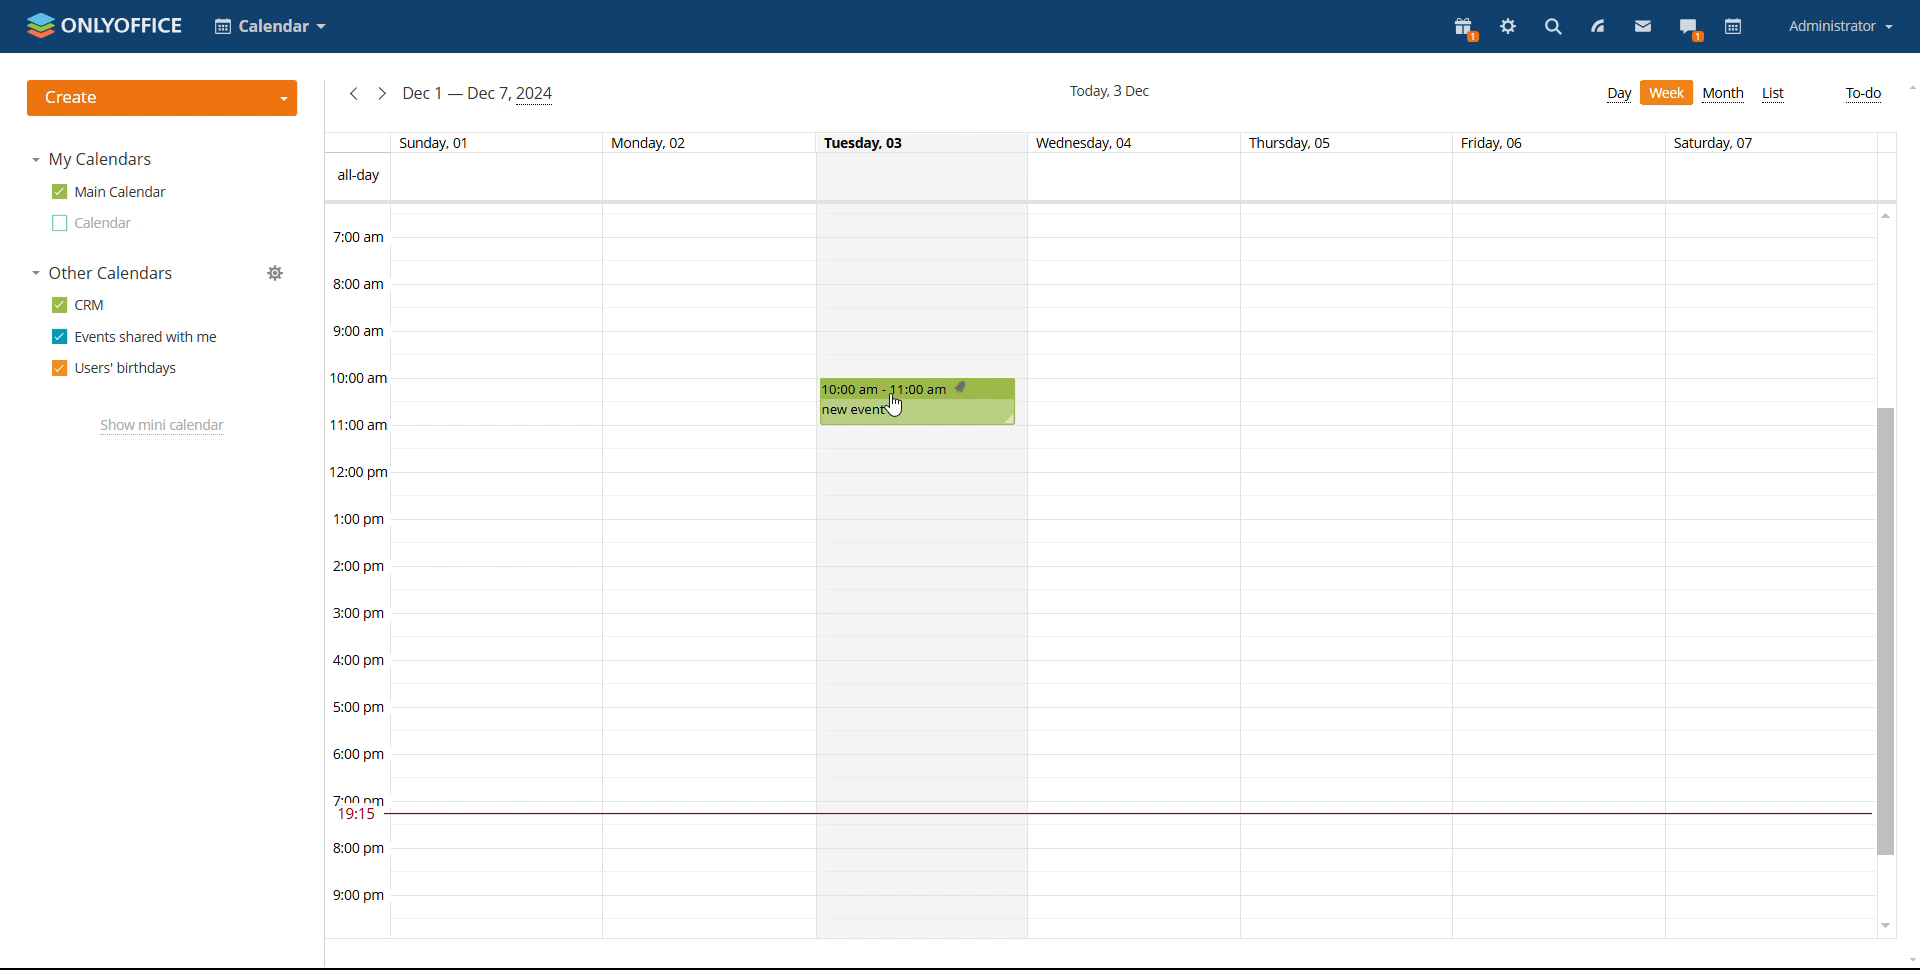 The image size is (1920, 970). Describe the element at coordinates (110, 191) in the screenshot. I see `Main Calendar` at that location.